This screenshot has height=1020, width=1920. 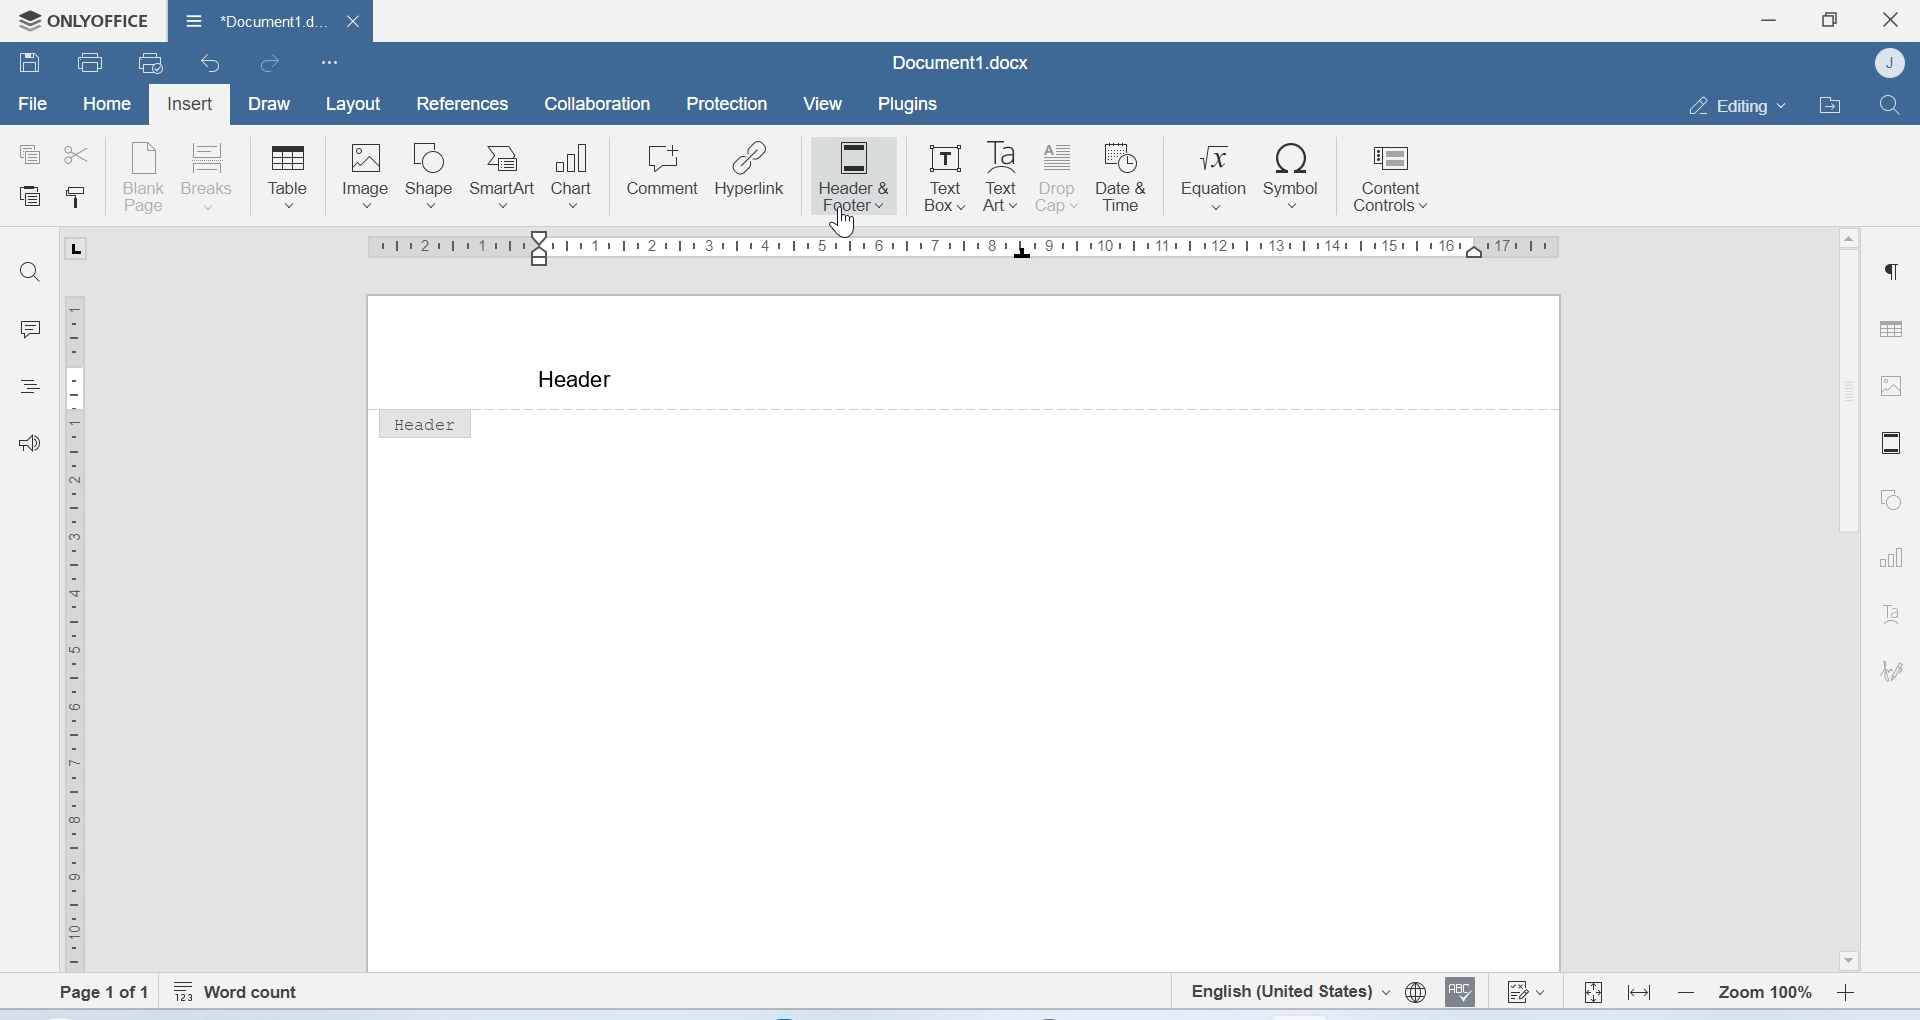 What do you see at coordinates (1843, 399) in the screenshot?
I see `Scrollbar` at bounding box center [1843, 399].